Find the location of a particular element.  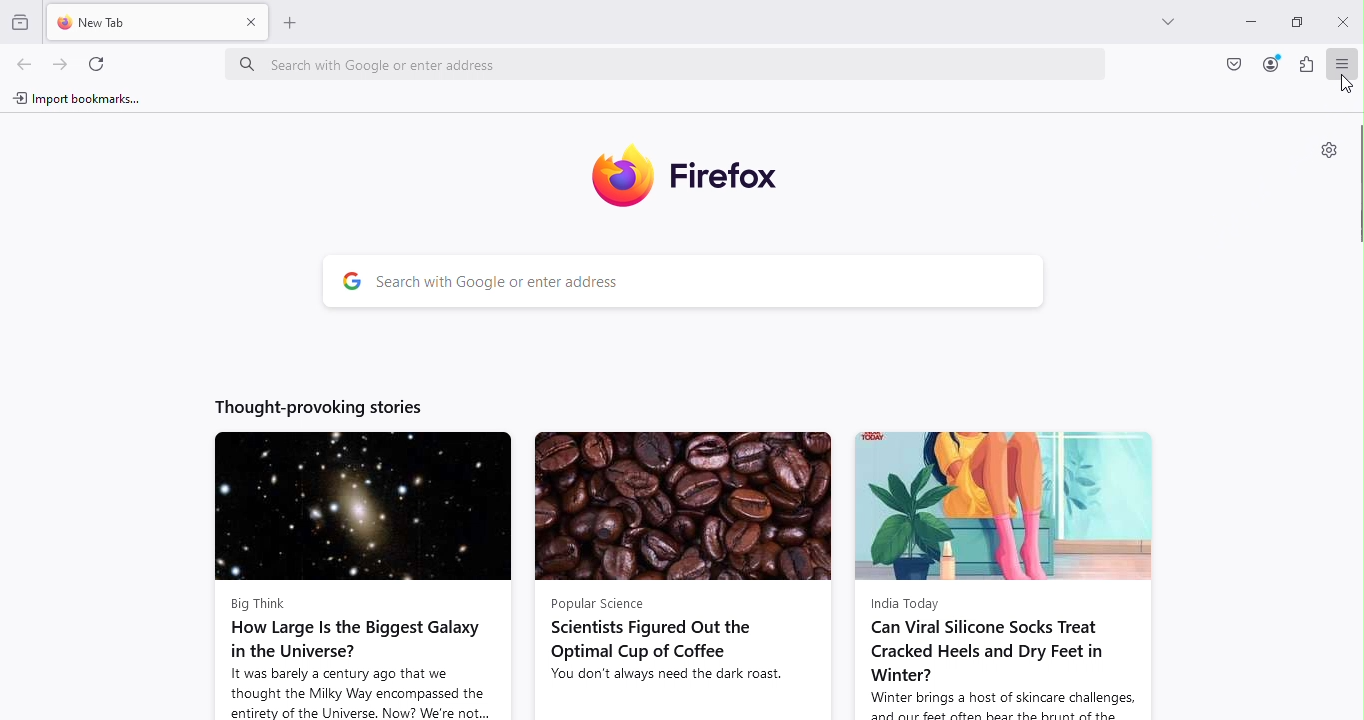

Close tab is located at coordinates (250, 22).